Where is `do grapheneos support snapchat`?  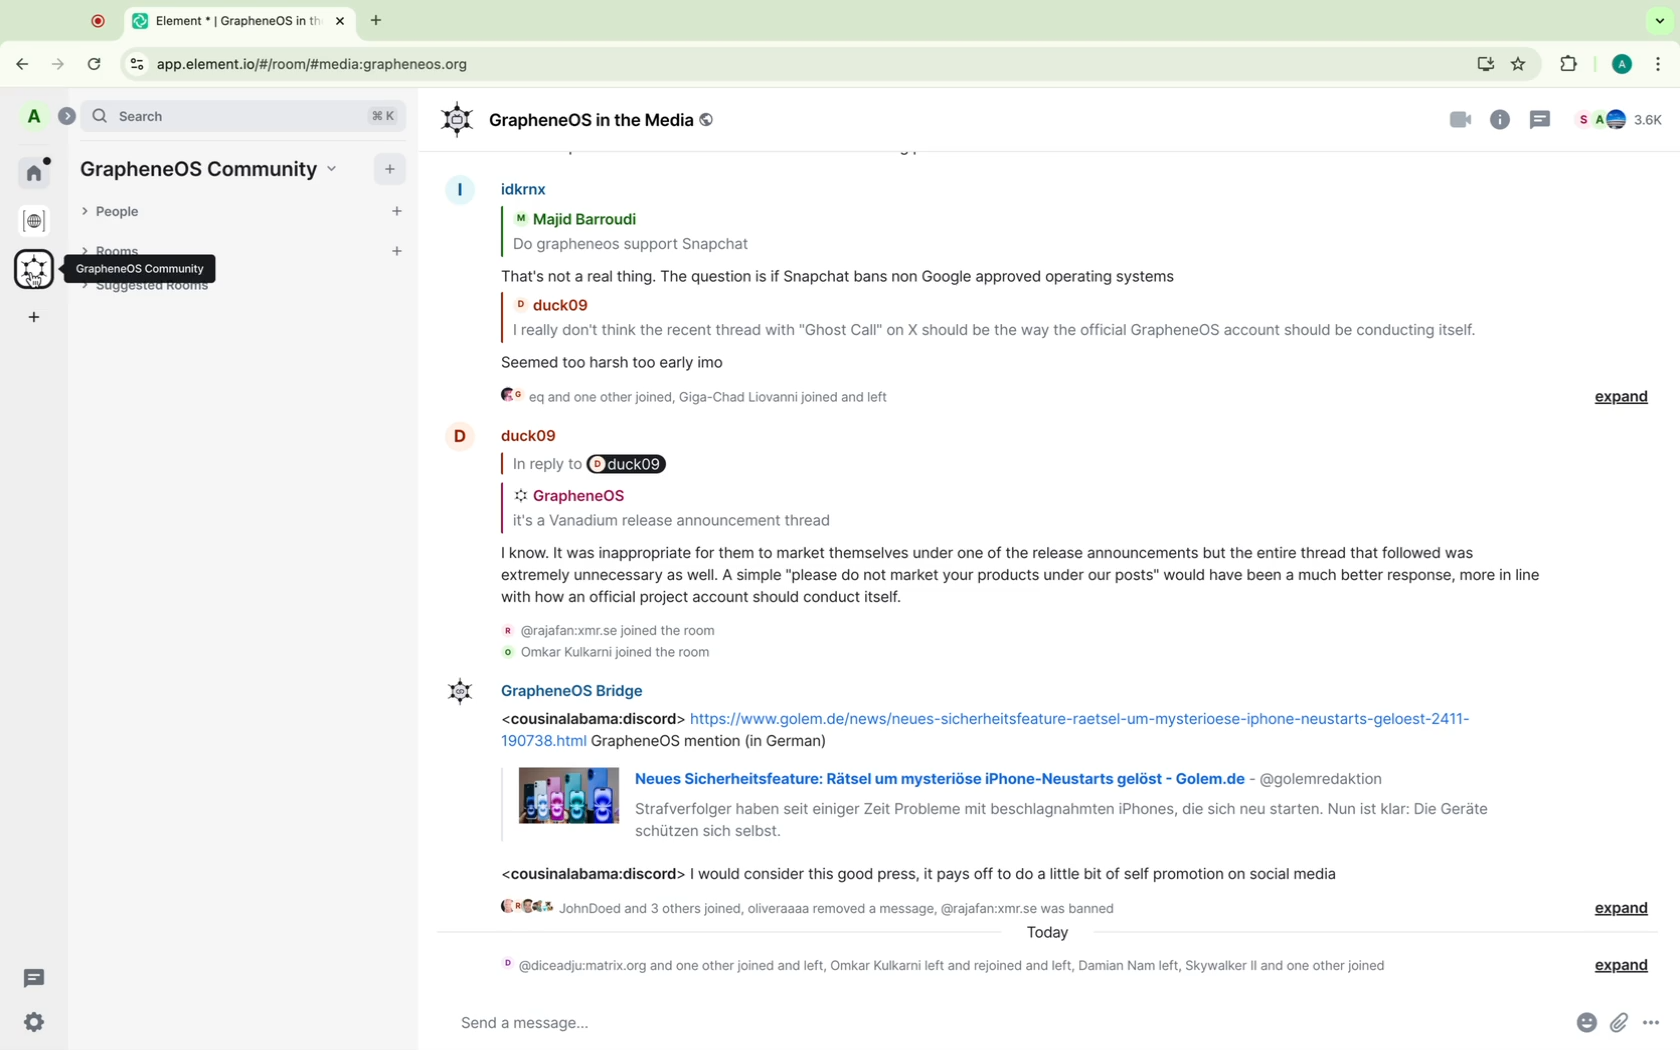 do grapheneos support snapchat is located at coordinates (636, 247).